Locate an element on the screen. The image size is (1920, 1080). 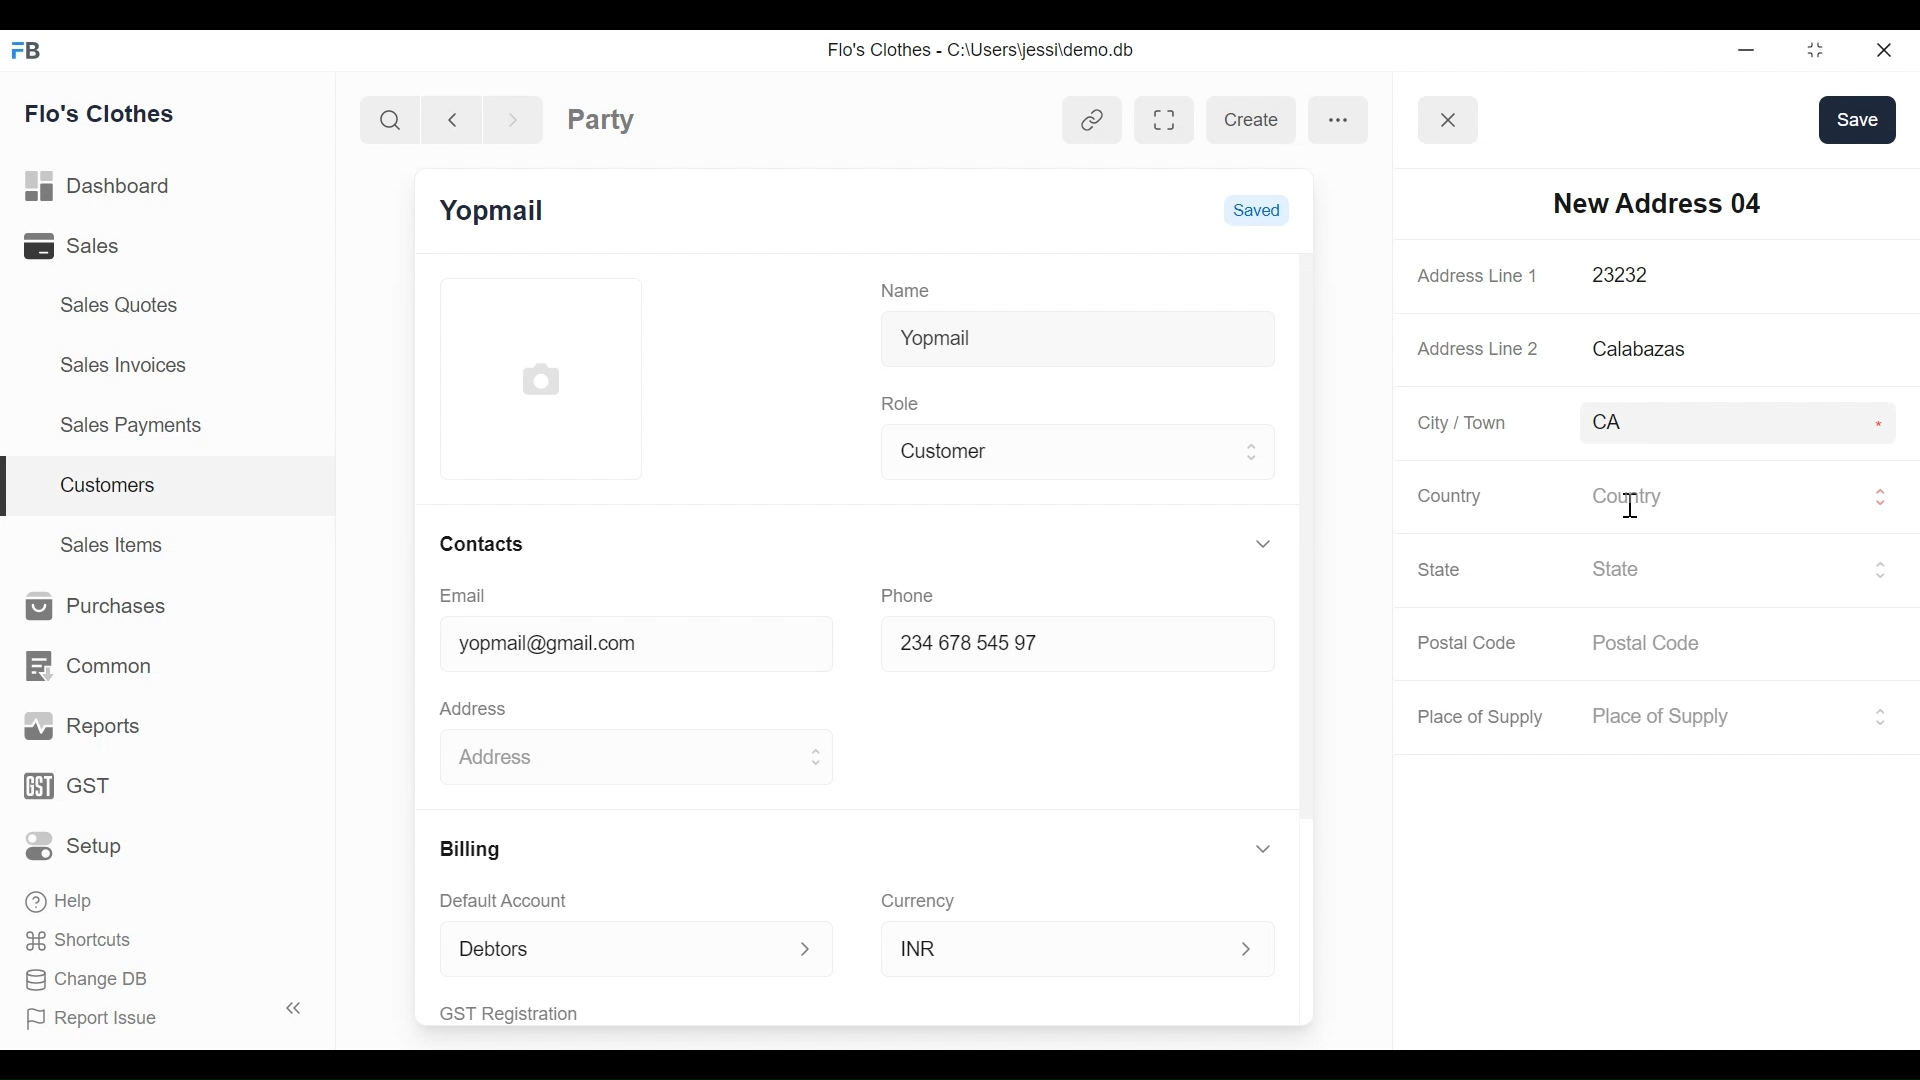
234678 54597 is located at coordinates (1058, 646).